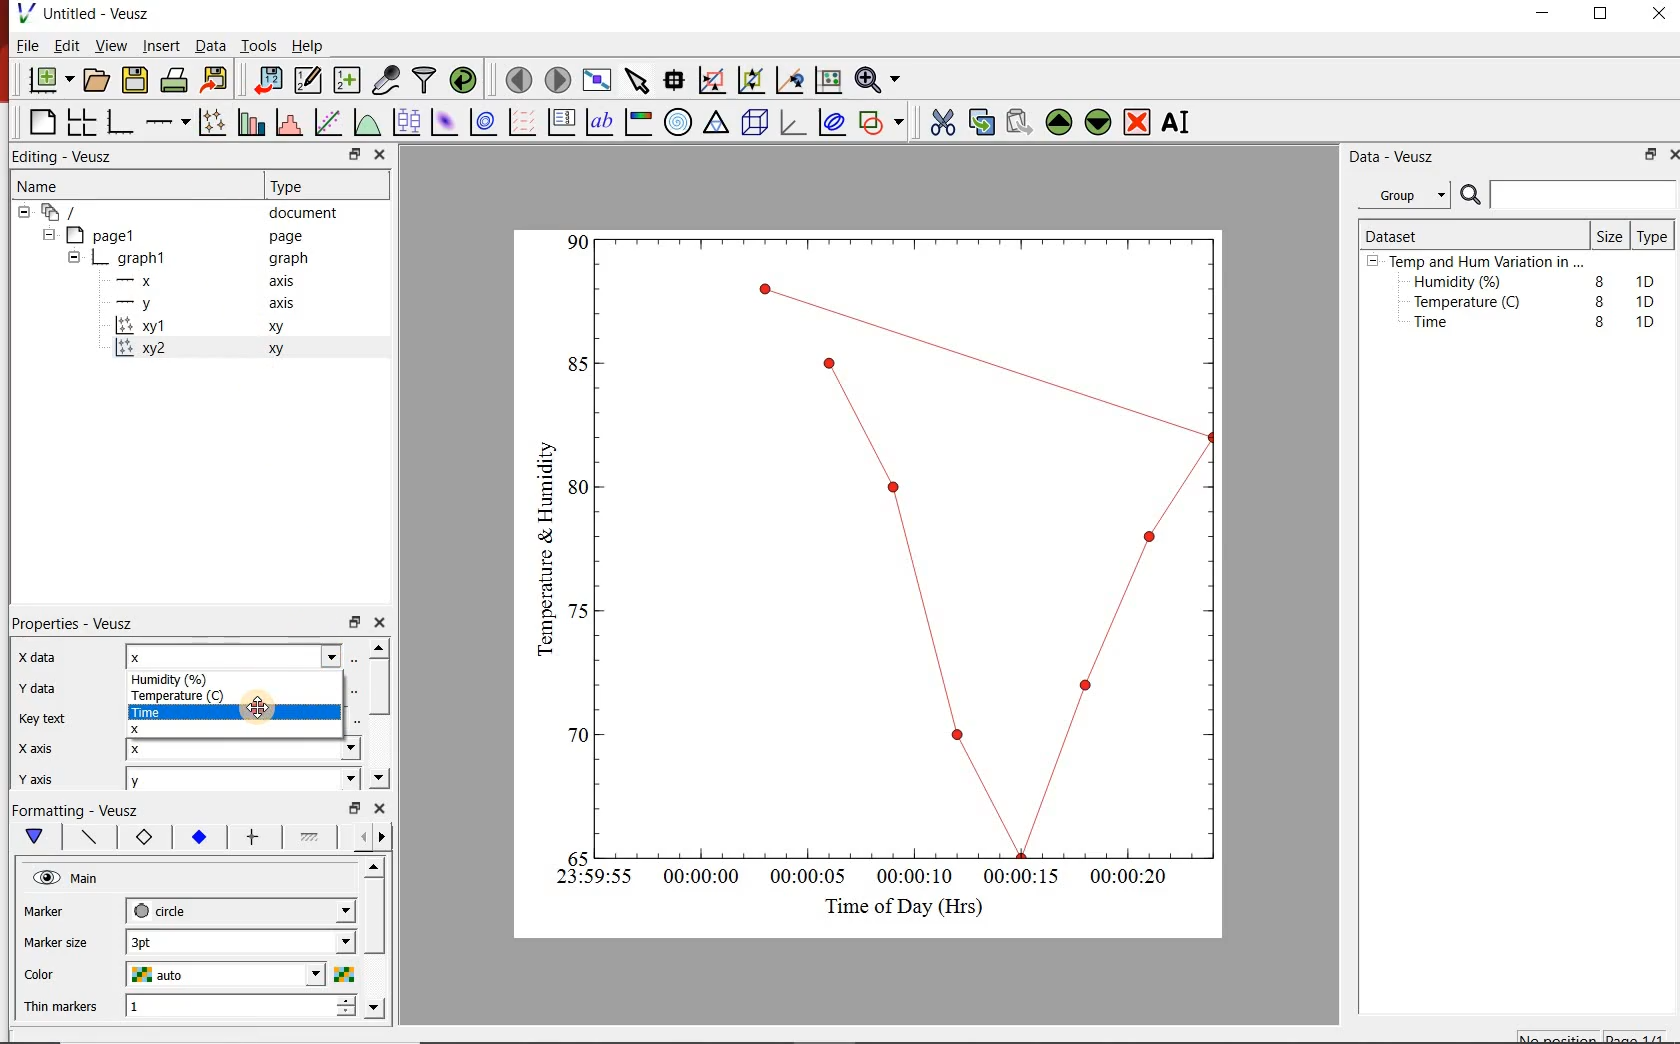 The image size is (1680, 1044). Describe the element at coordinates (376, 936) in the screenshot. I see `scroll bar` at that location.